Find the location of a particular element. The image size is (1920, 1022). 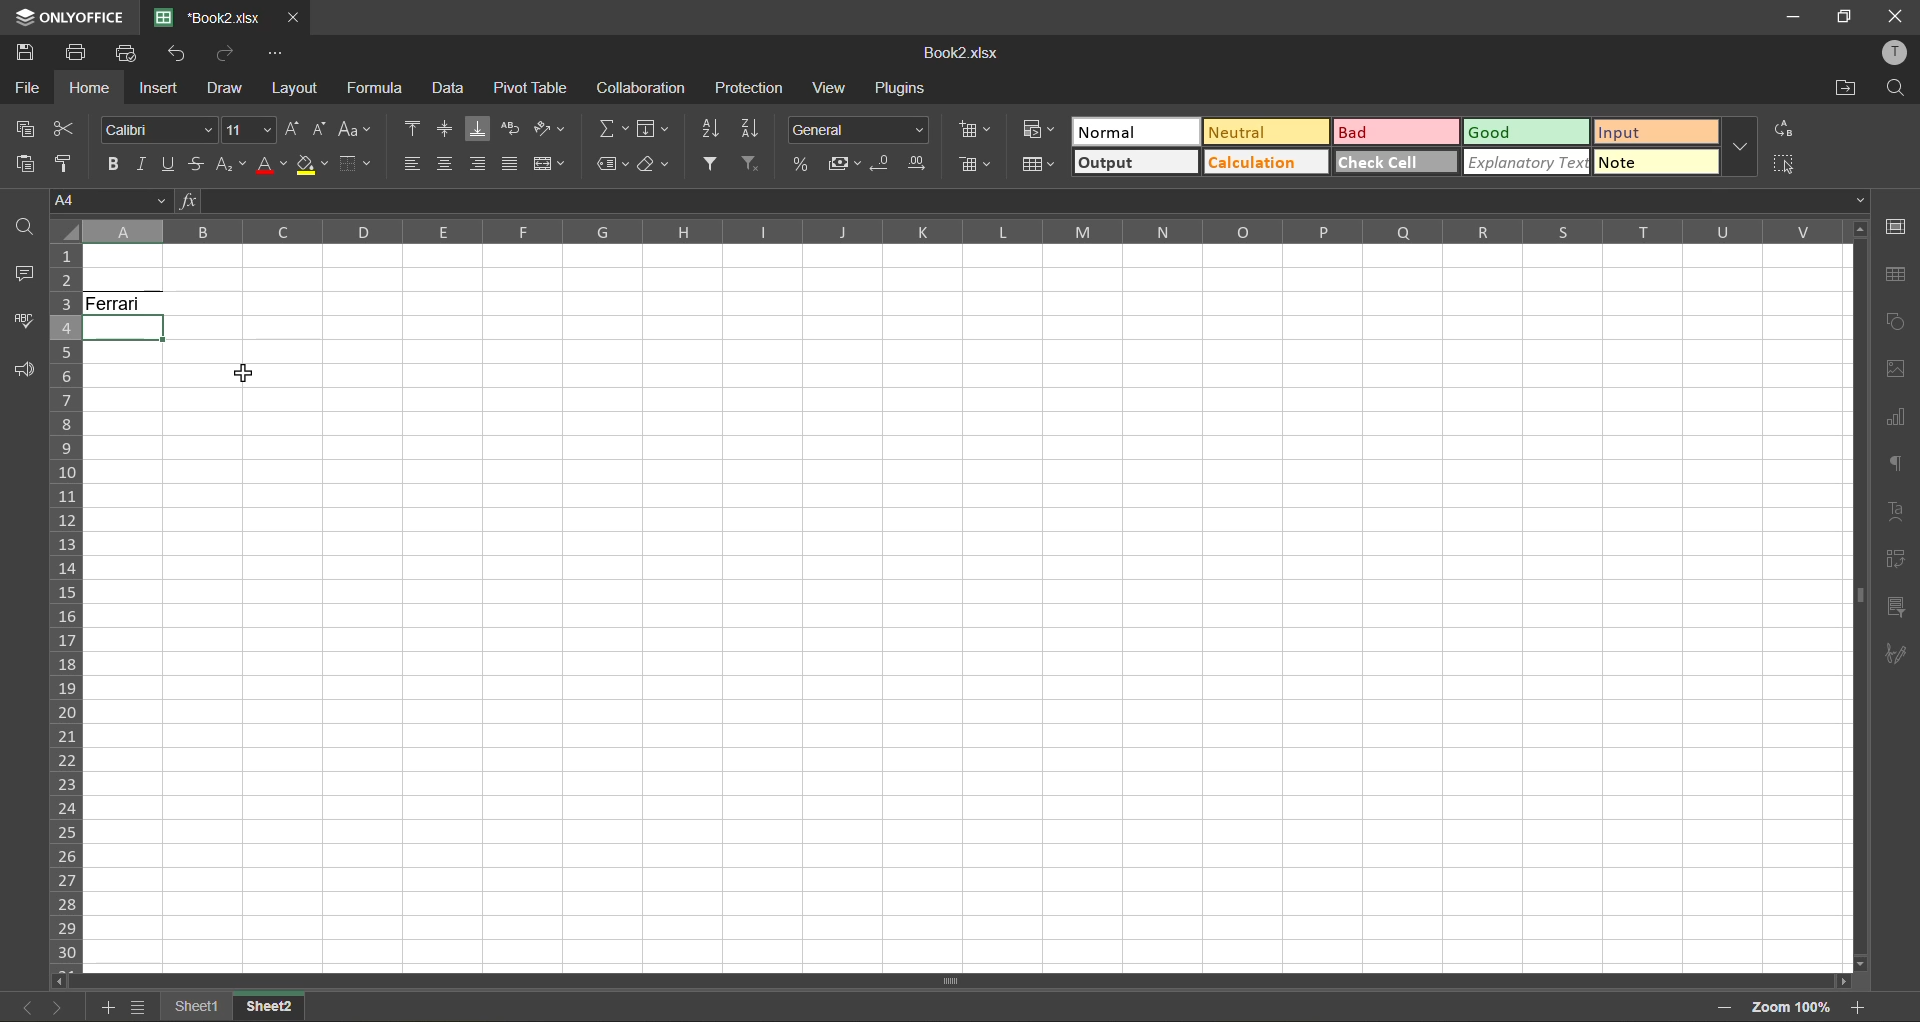

next is located at coordinates (64, 1008).